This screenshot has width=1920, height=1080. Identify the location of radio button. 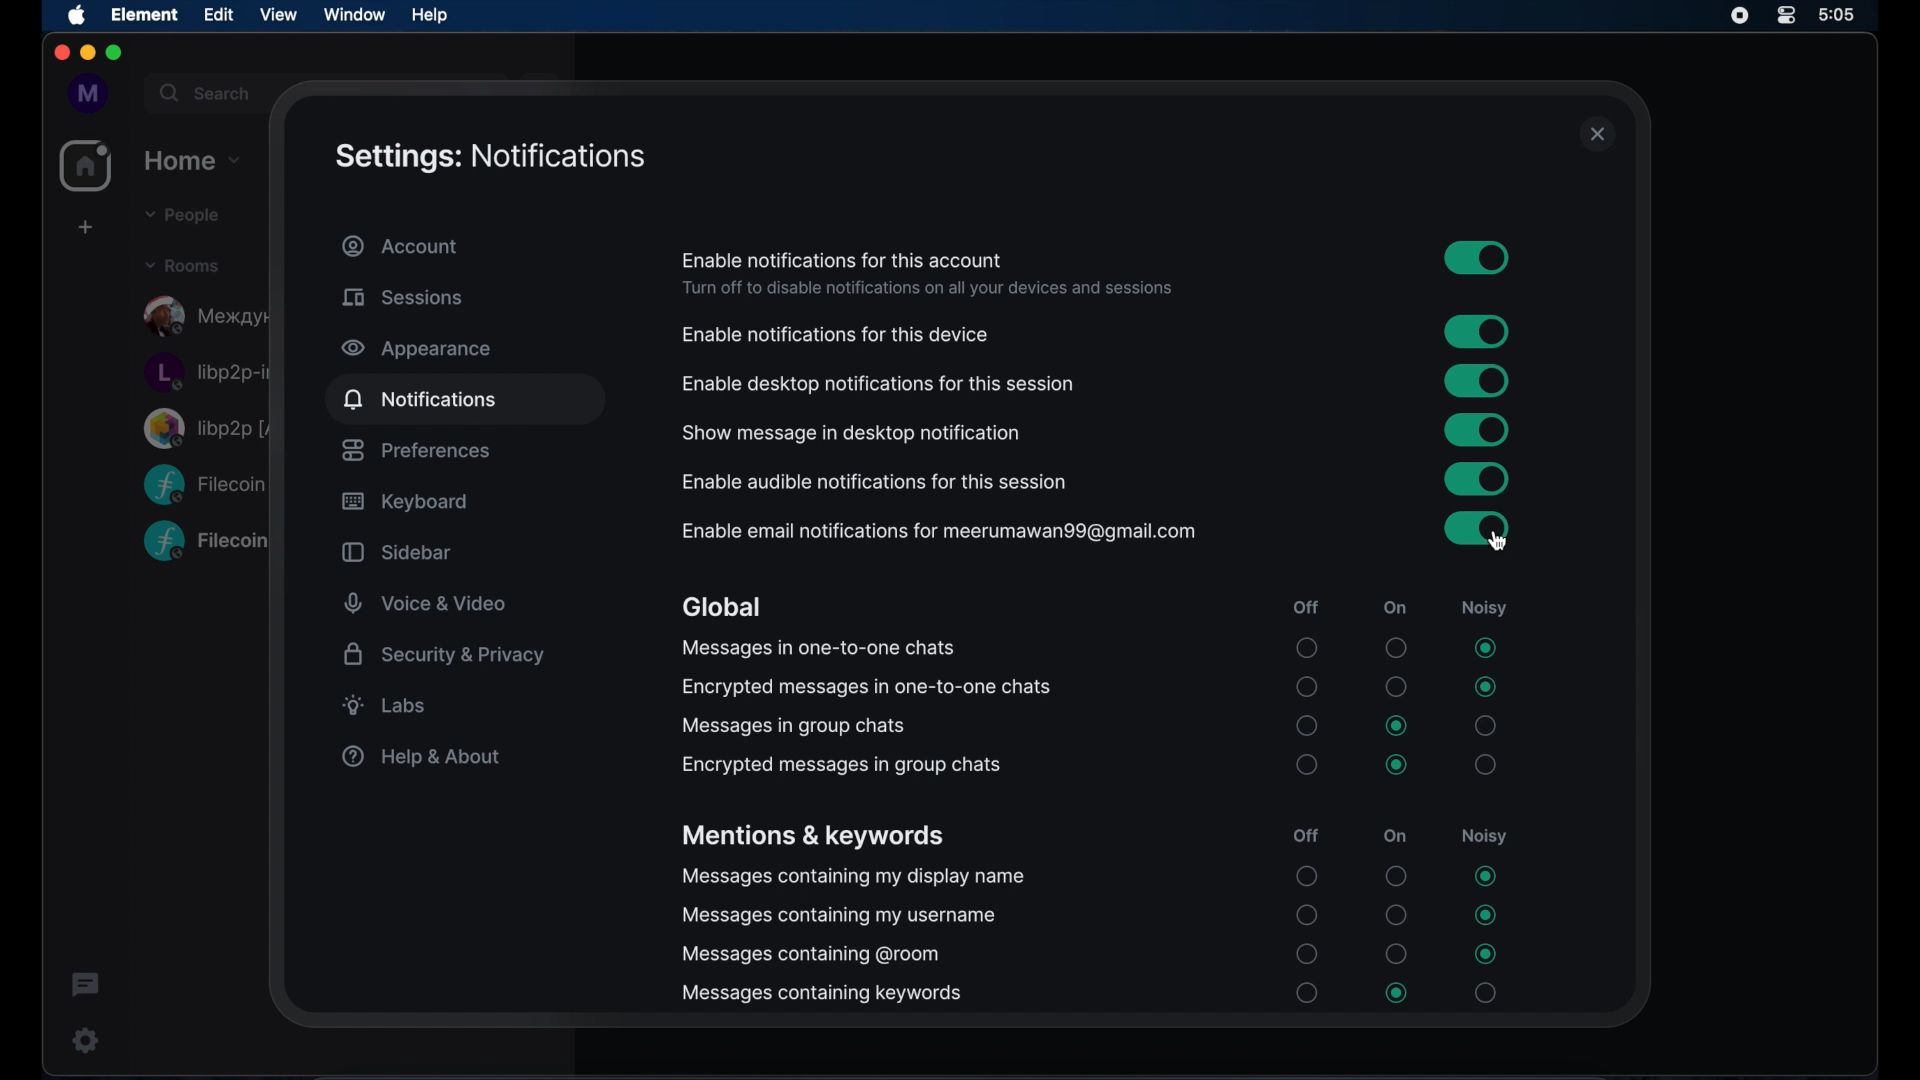
(1487, 764).